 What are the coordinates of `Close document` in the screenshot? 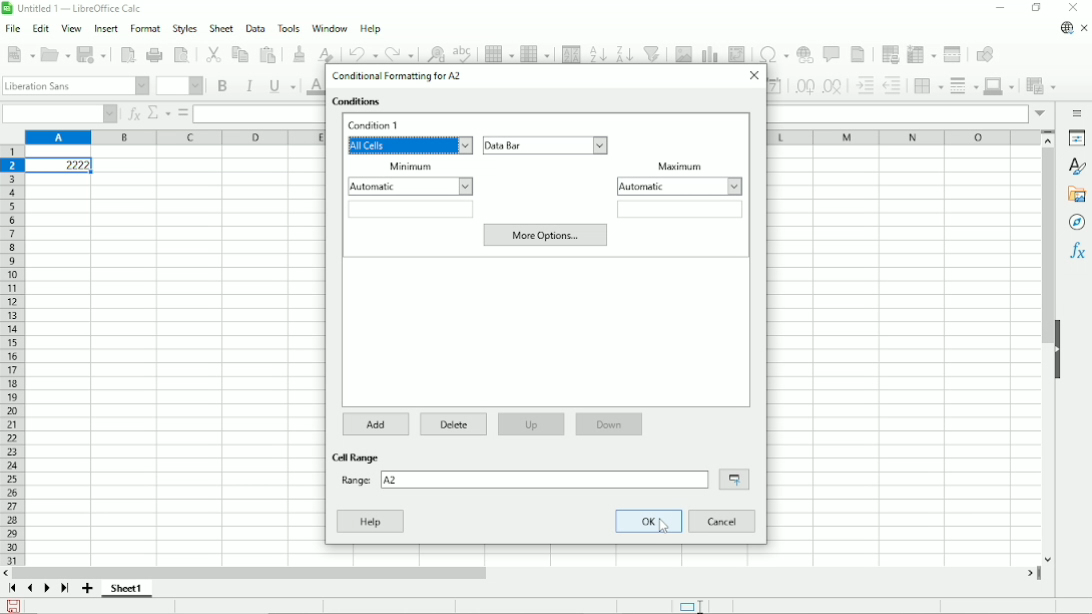 It's located at (1085, 28).